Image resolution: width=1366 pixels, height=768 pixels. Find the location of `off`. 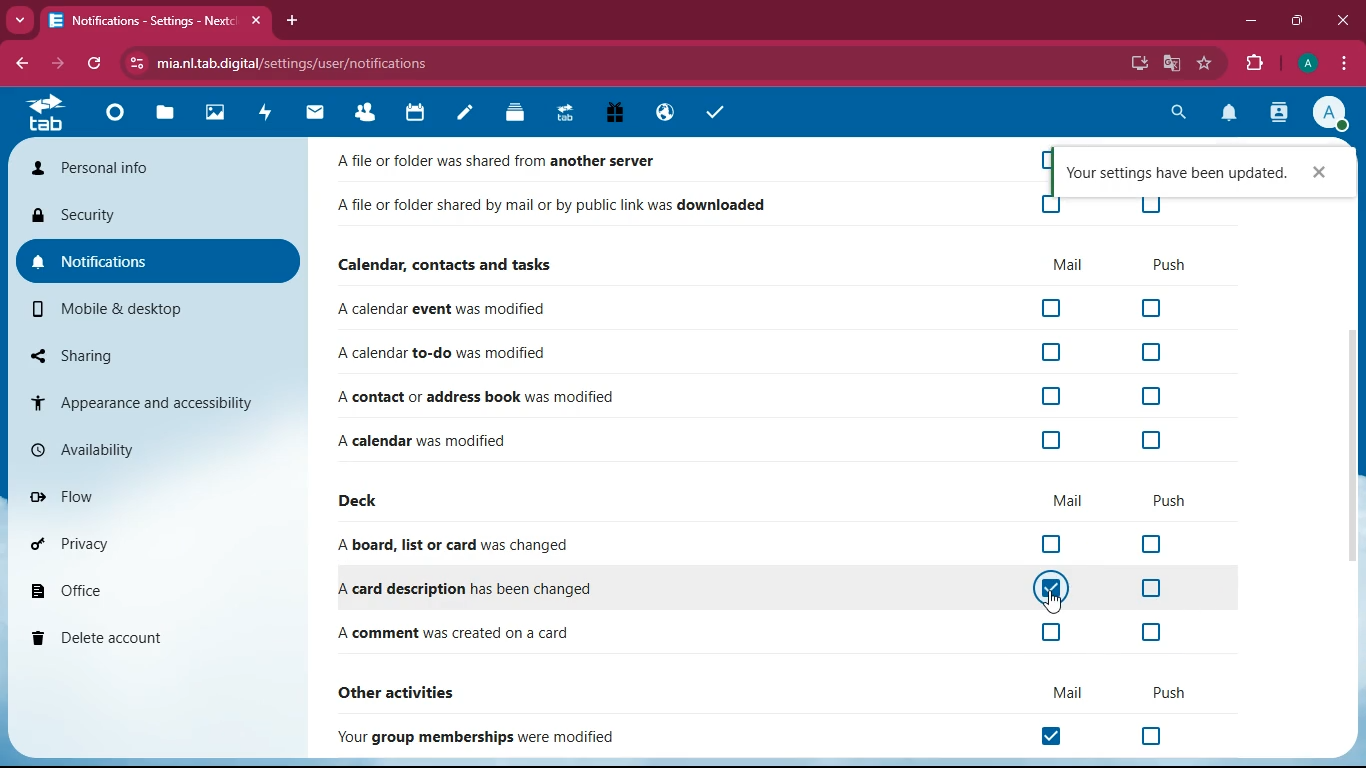

off is located at coordinates (1149, 442).